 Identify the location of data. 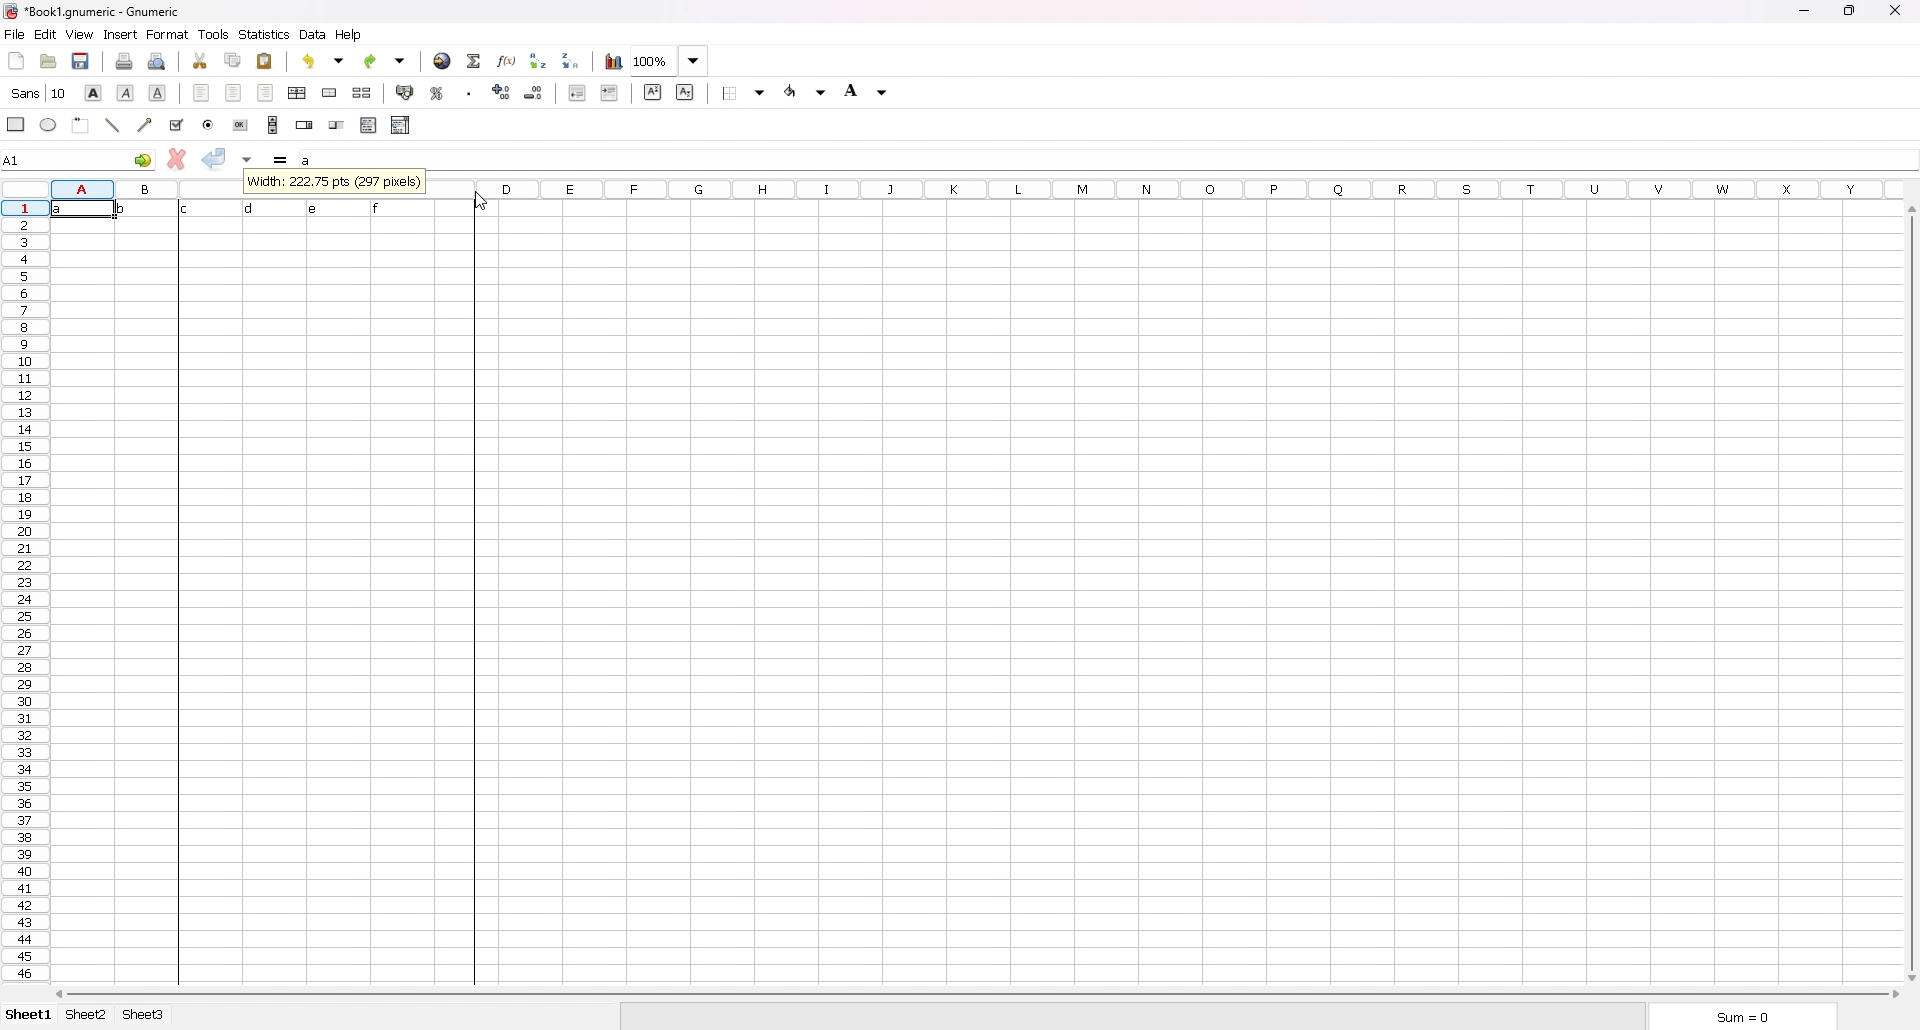
(256, 209).